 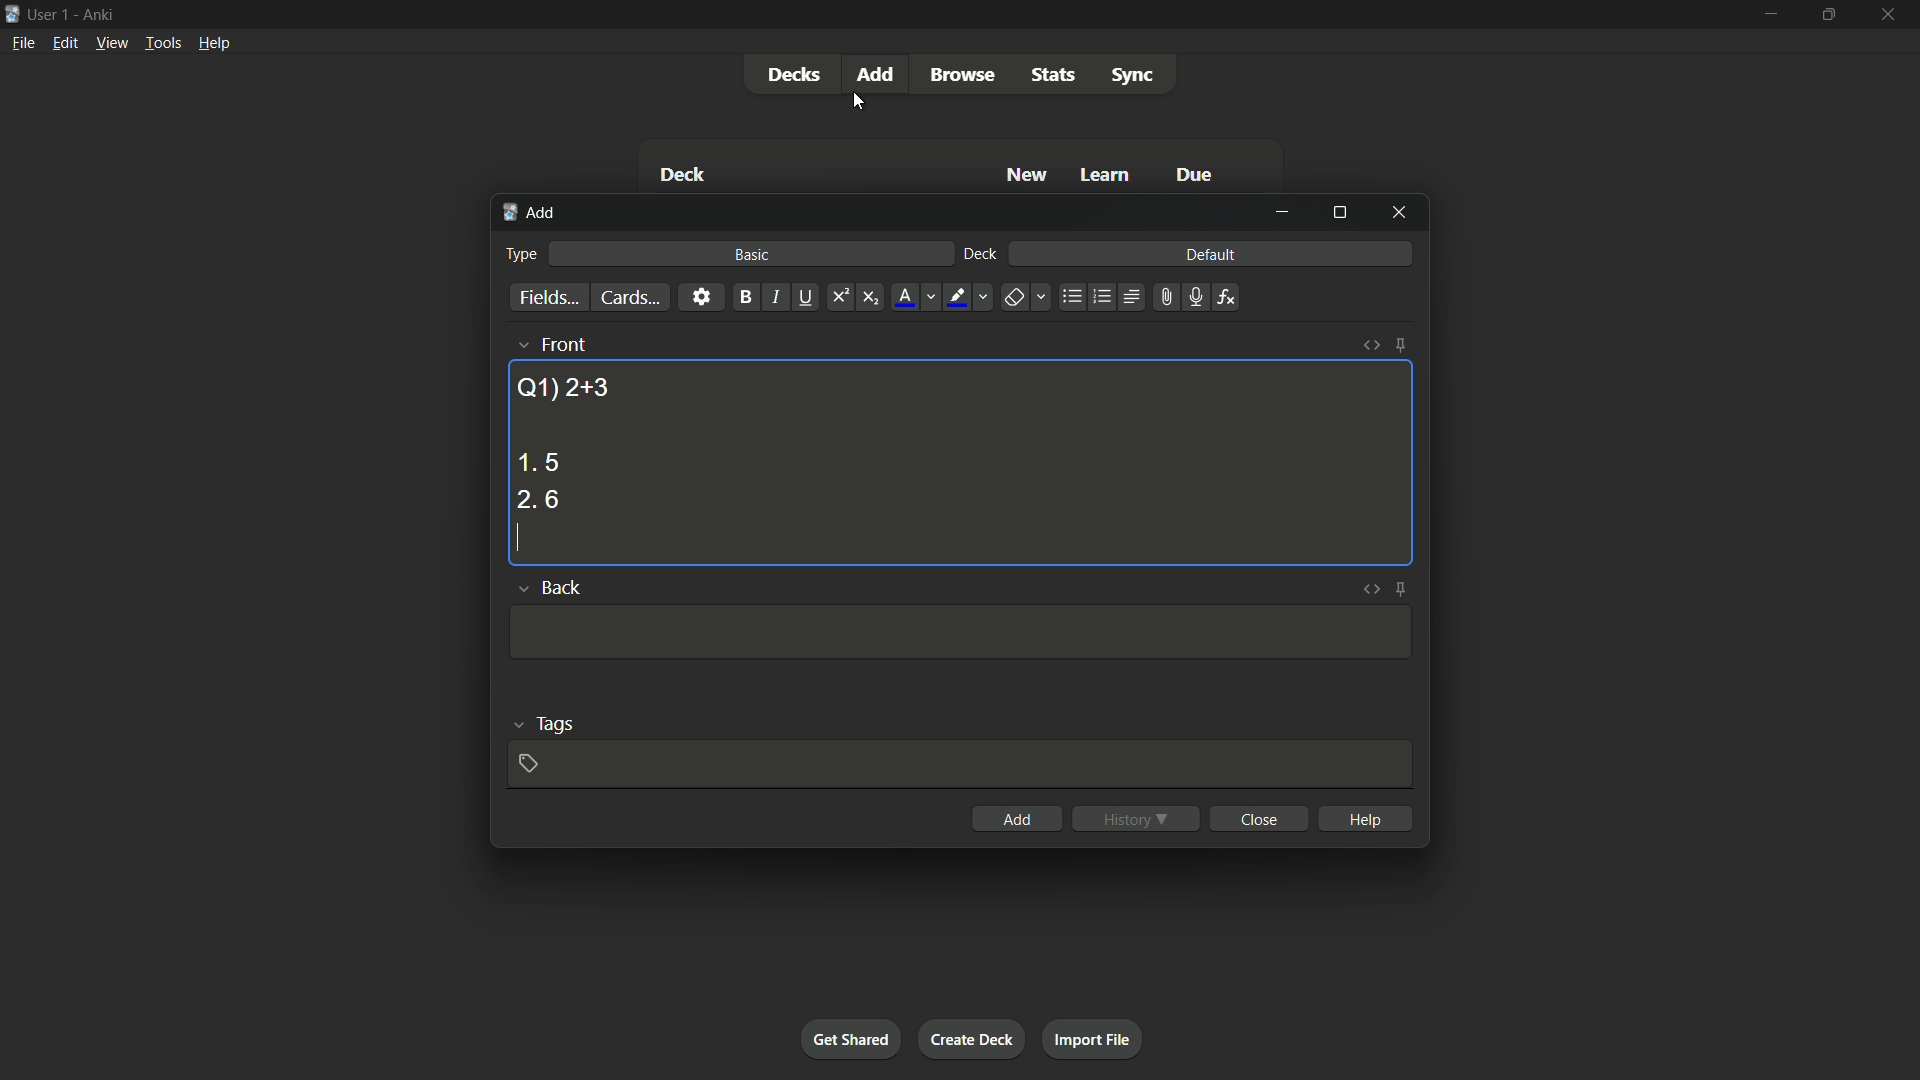 I want to click on equations, so click(x=1226, y=297).